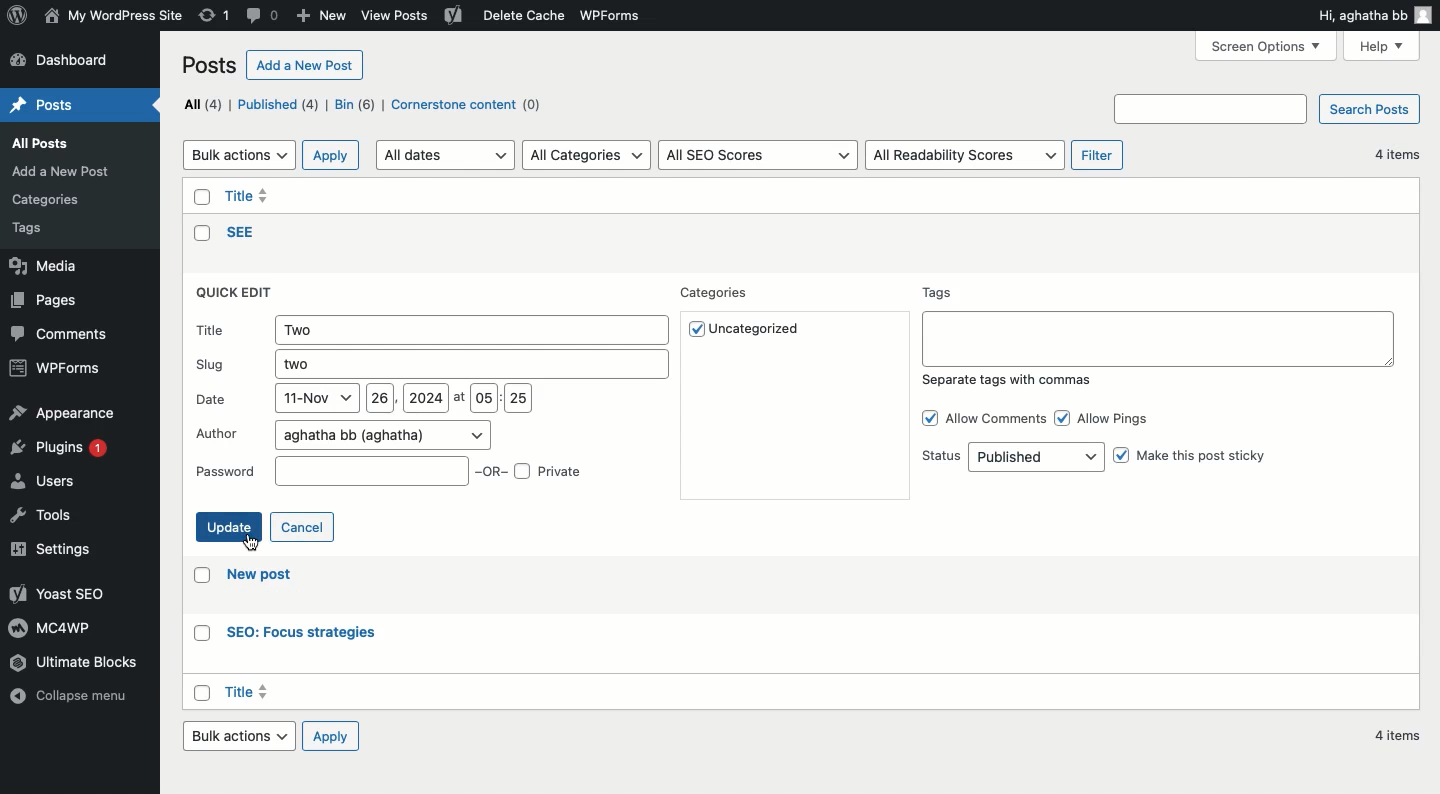  What do you see at coordinates (307, 66) in the screenshot?
I see `Add a new post` at bounding box center [307, 66].